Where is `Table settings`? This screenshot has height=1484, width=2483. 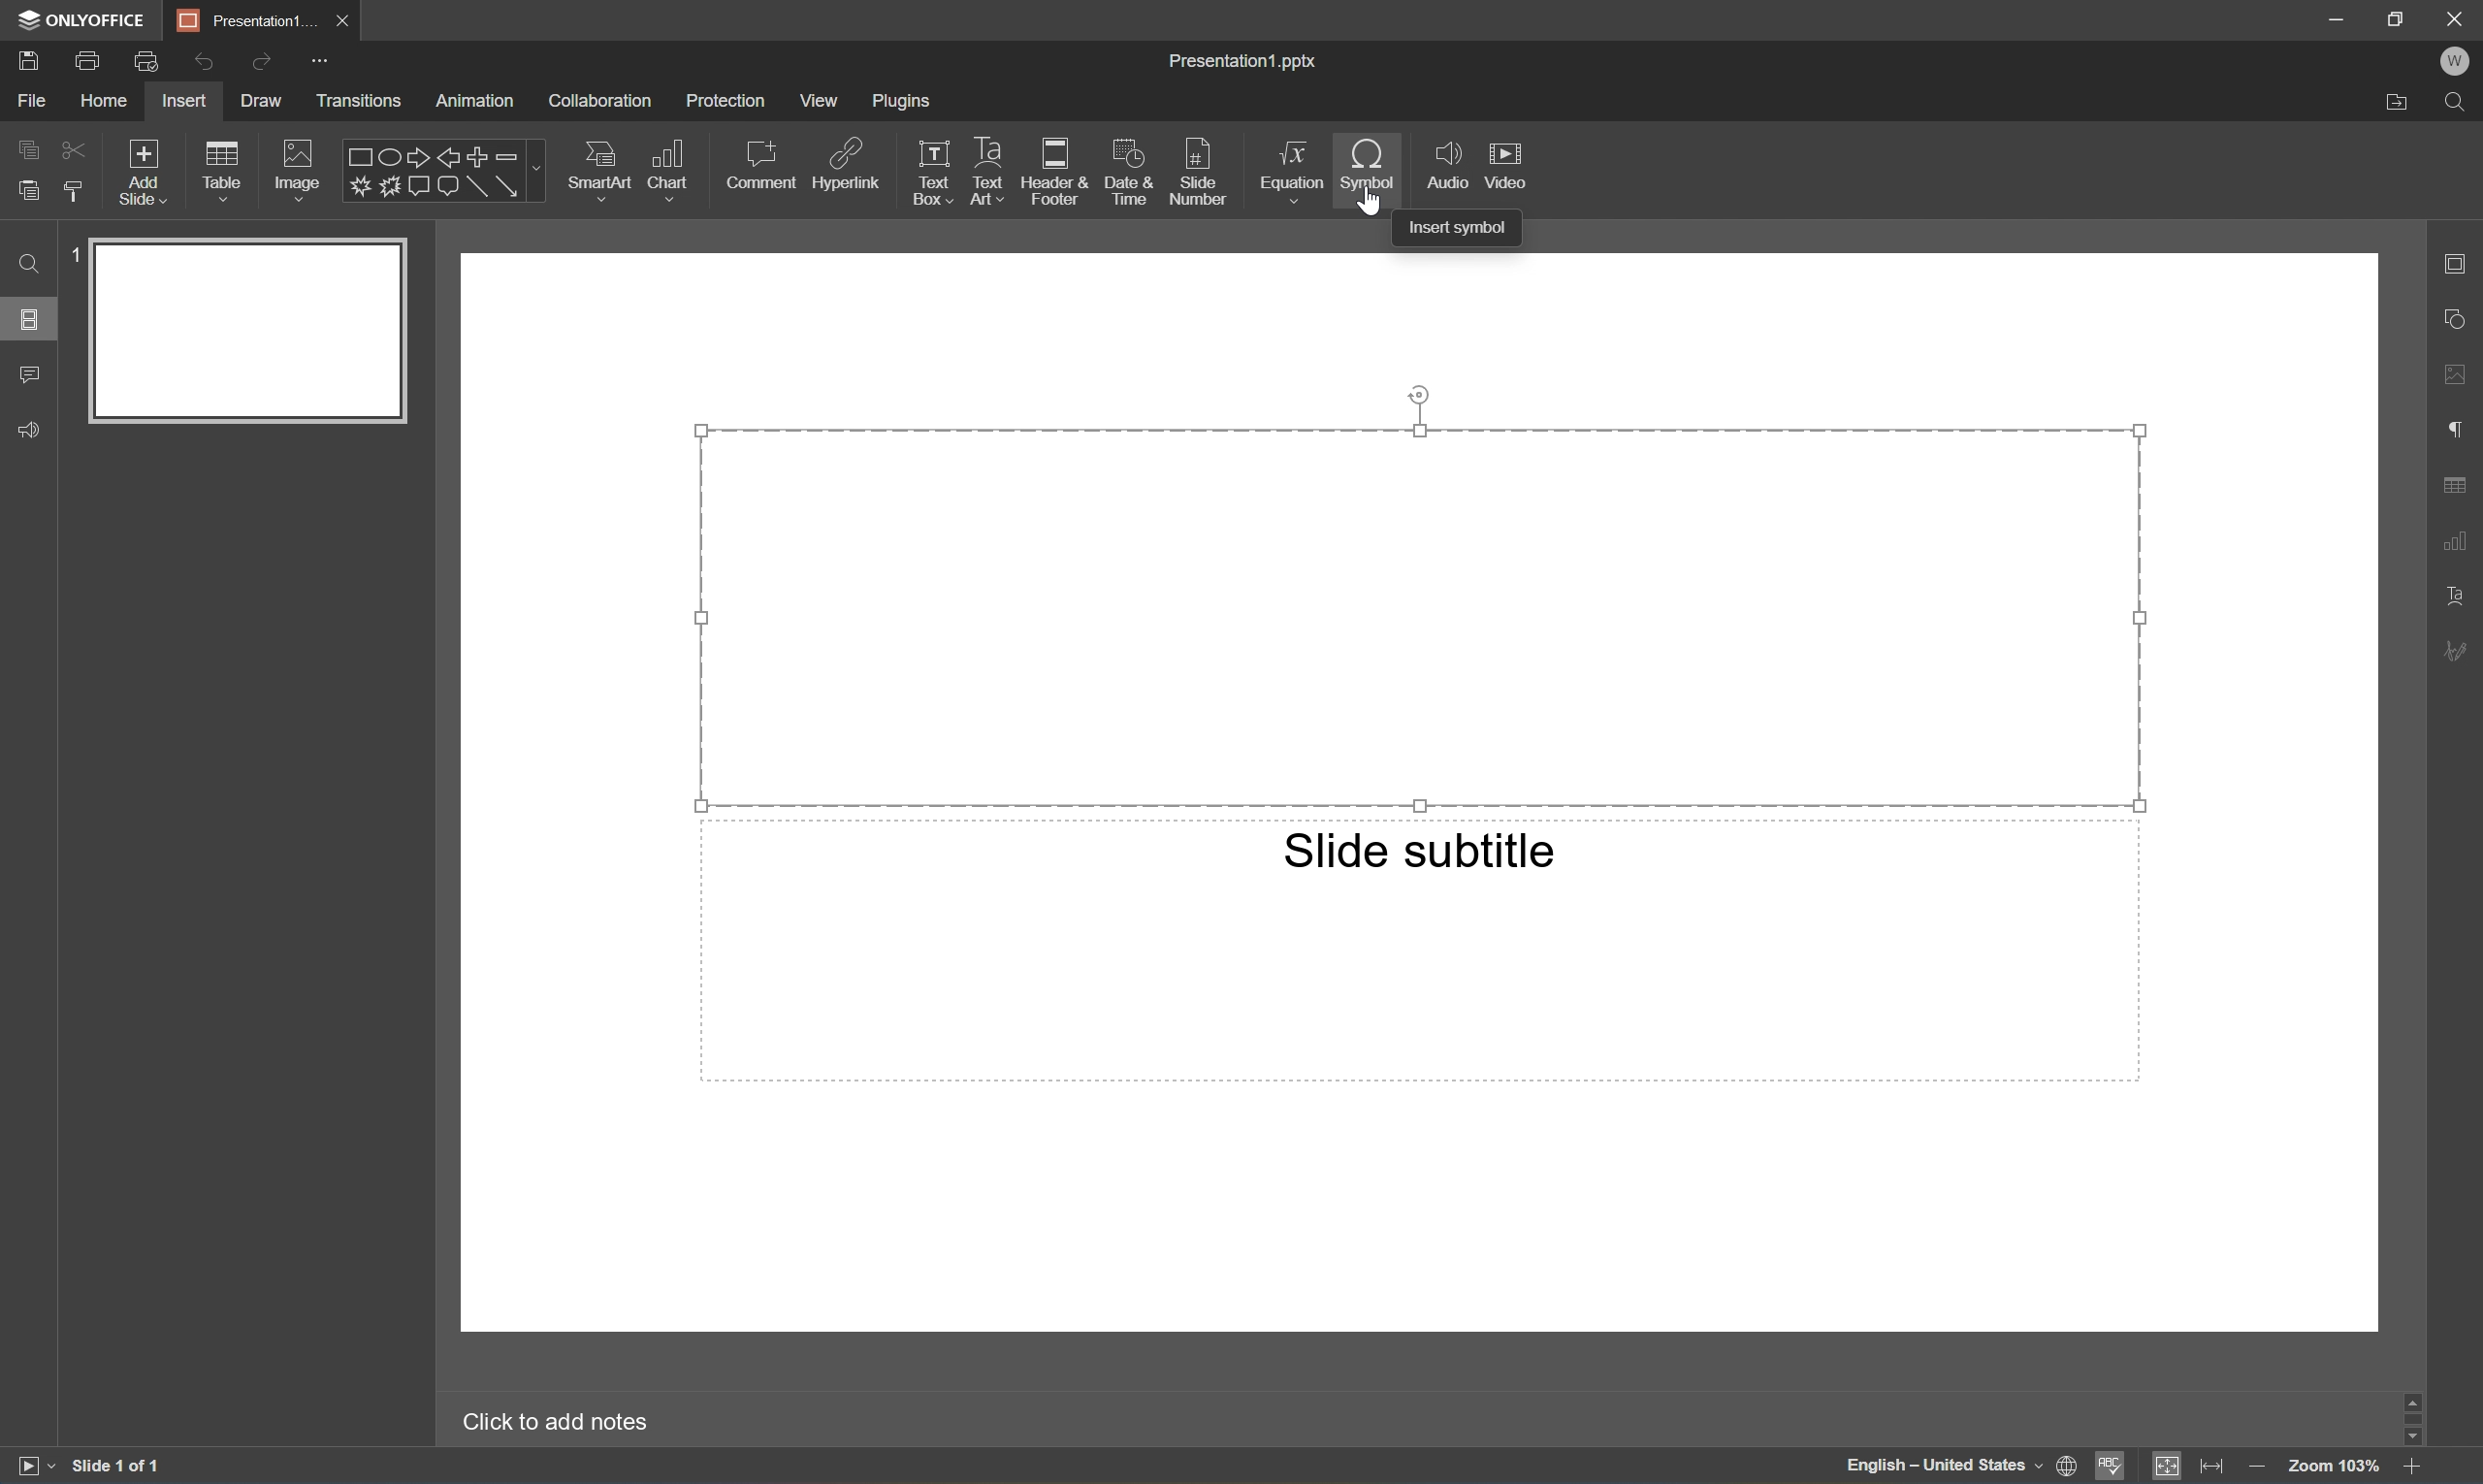 Table settings is located at coordinates (2463, 484).